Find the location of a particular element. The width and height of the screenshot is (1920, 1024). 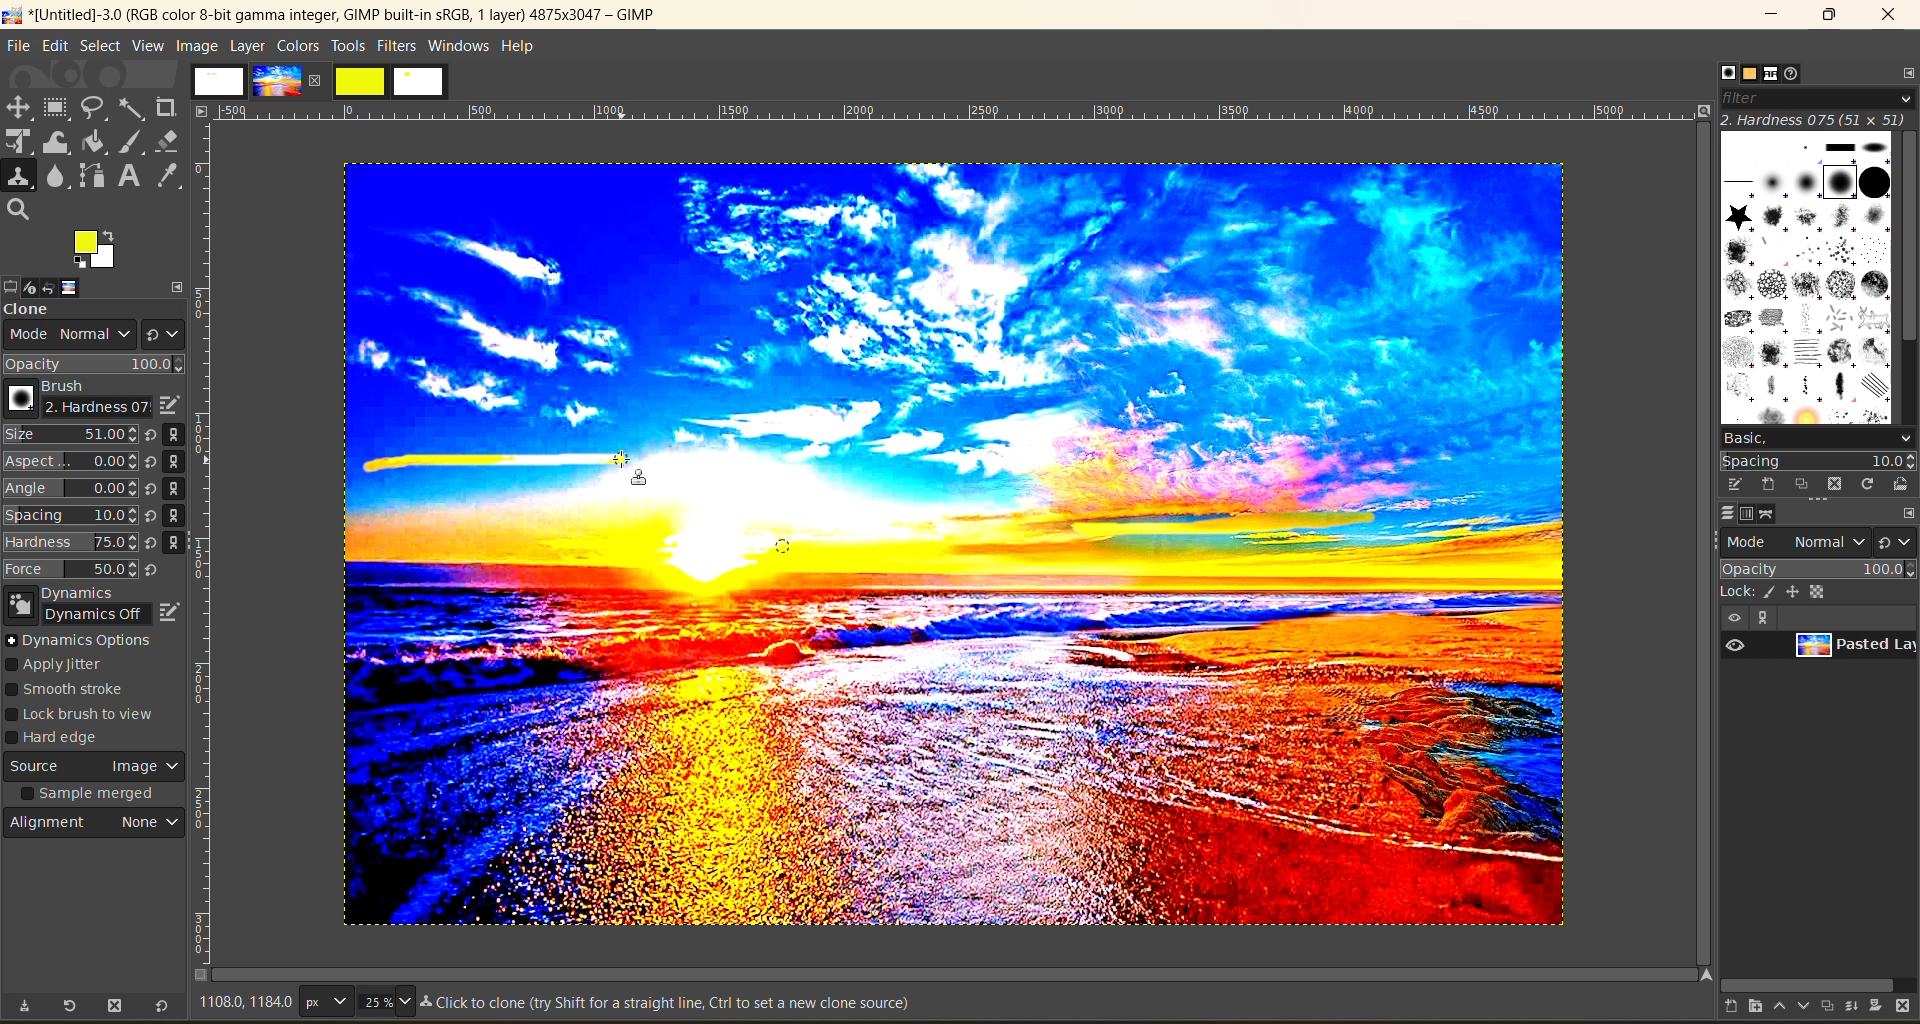

opacity is located at coordinates (1816, 568).